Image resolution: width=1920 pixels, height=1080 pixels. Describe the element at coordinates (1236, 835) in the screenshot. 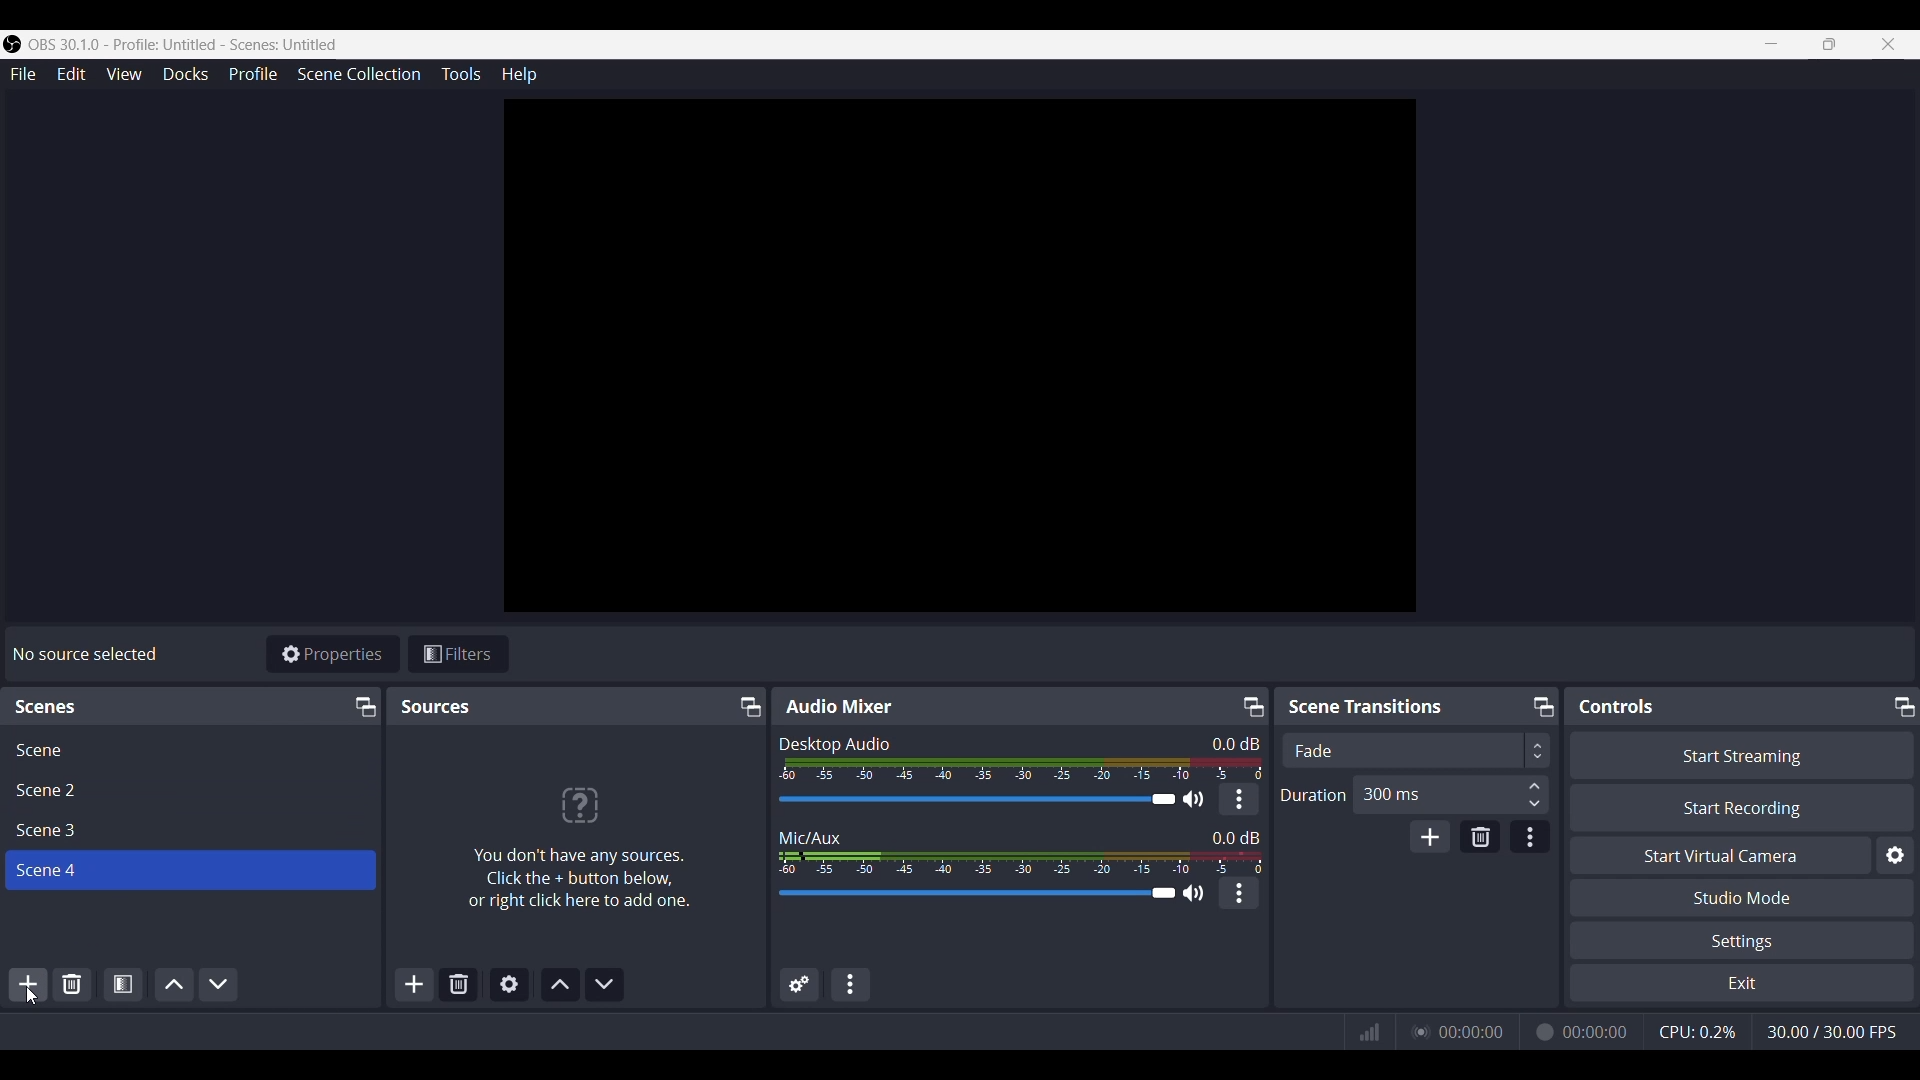

I see `Text` at that location.